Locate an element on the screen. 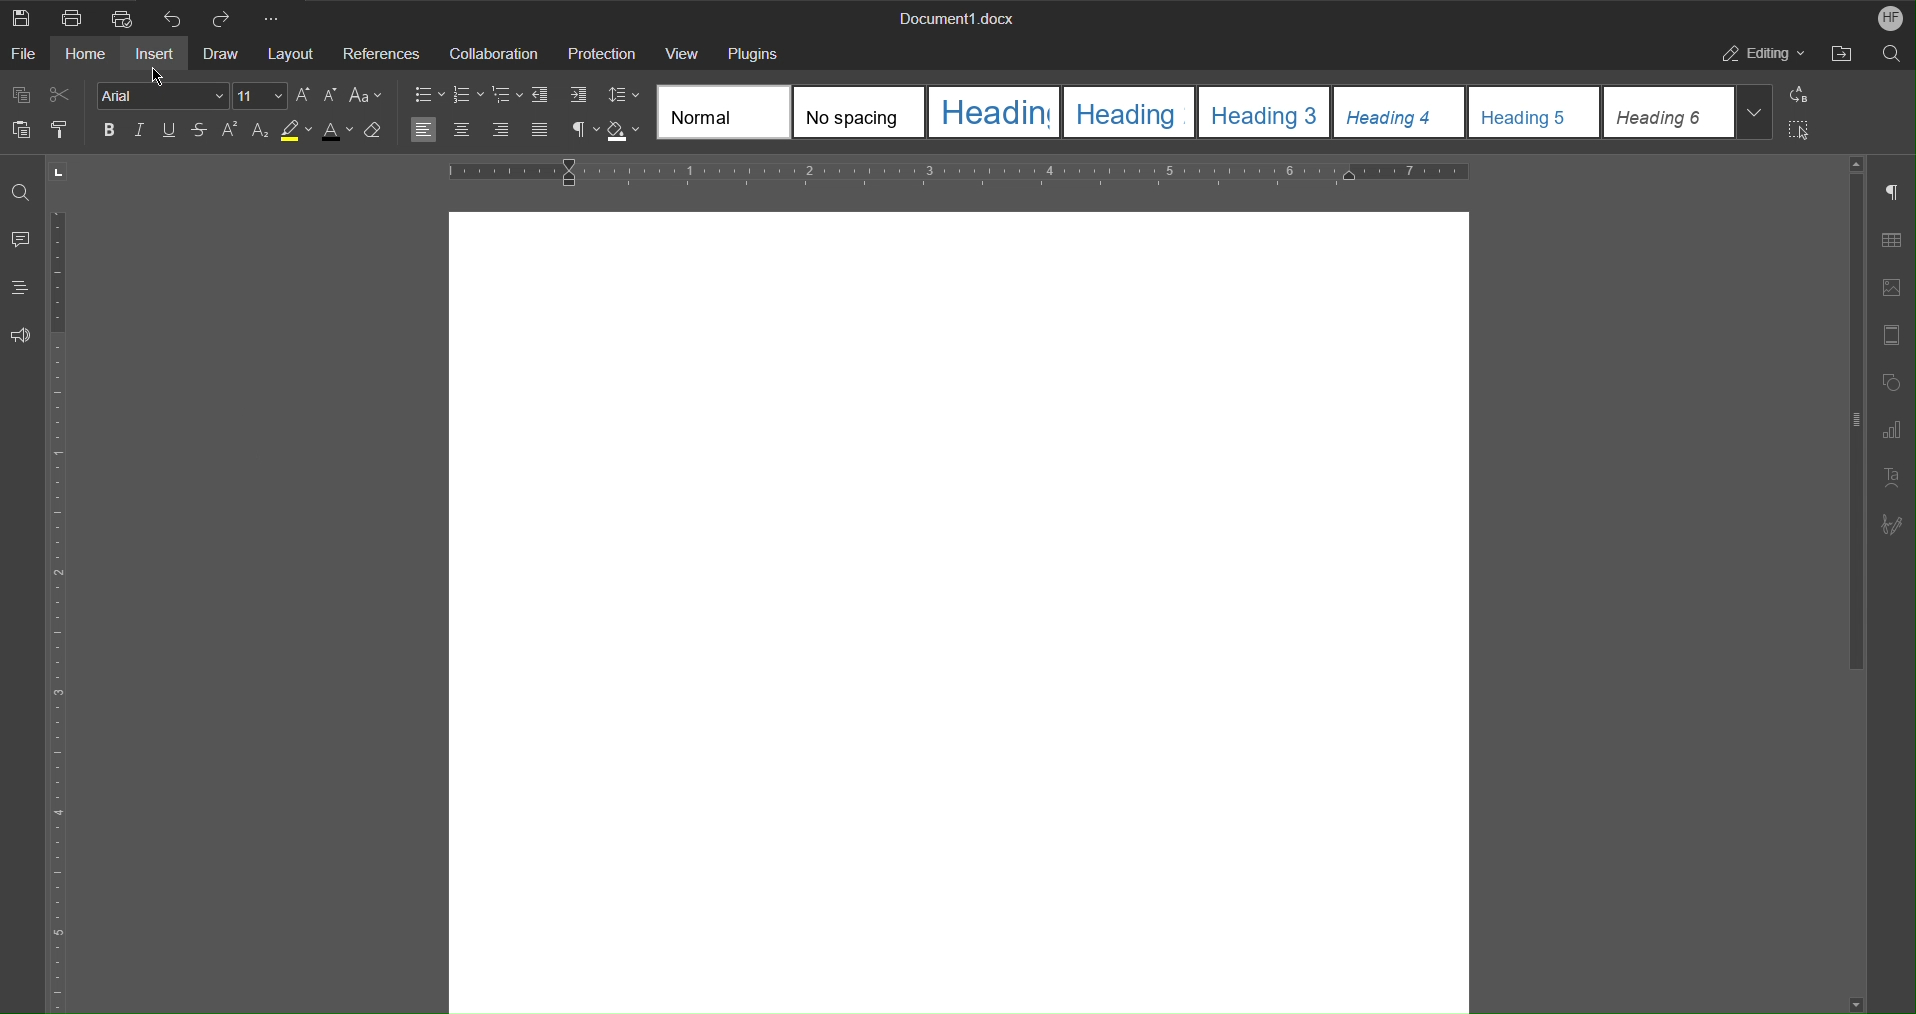 The image size is (1916, 1014). Heading 3 is located at coordinates (1264, 111).